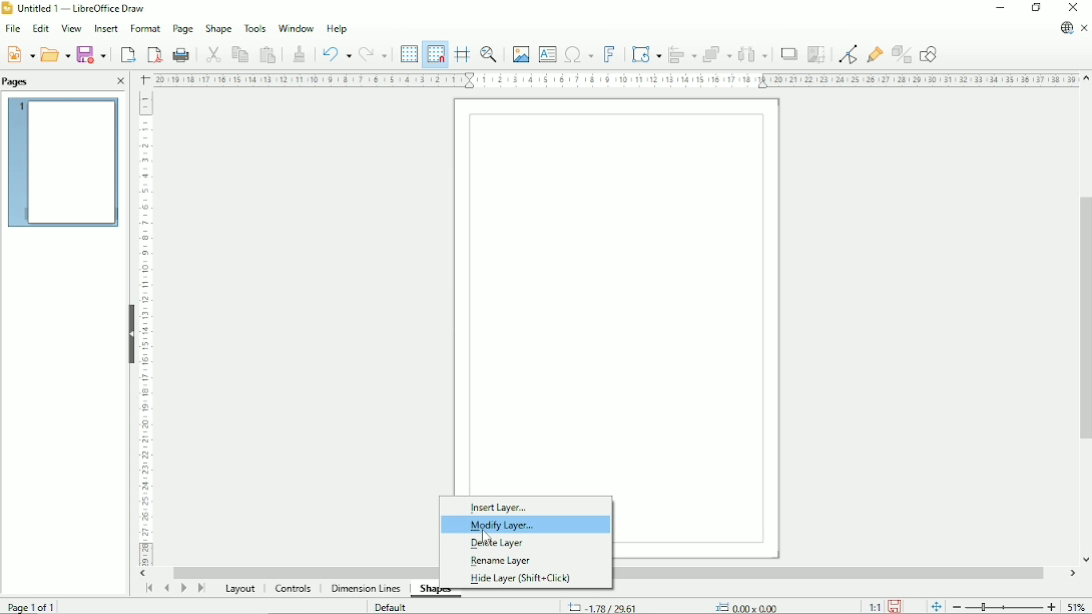 This screenshot has height=614, width=1092. Describe the element at coordinates (166, 589) in the screenshot. I see `Scroll to previous page` at that location.